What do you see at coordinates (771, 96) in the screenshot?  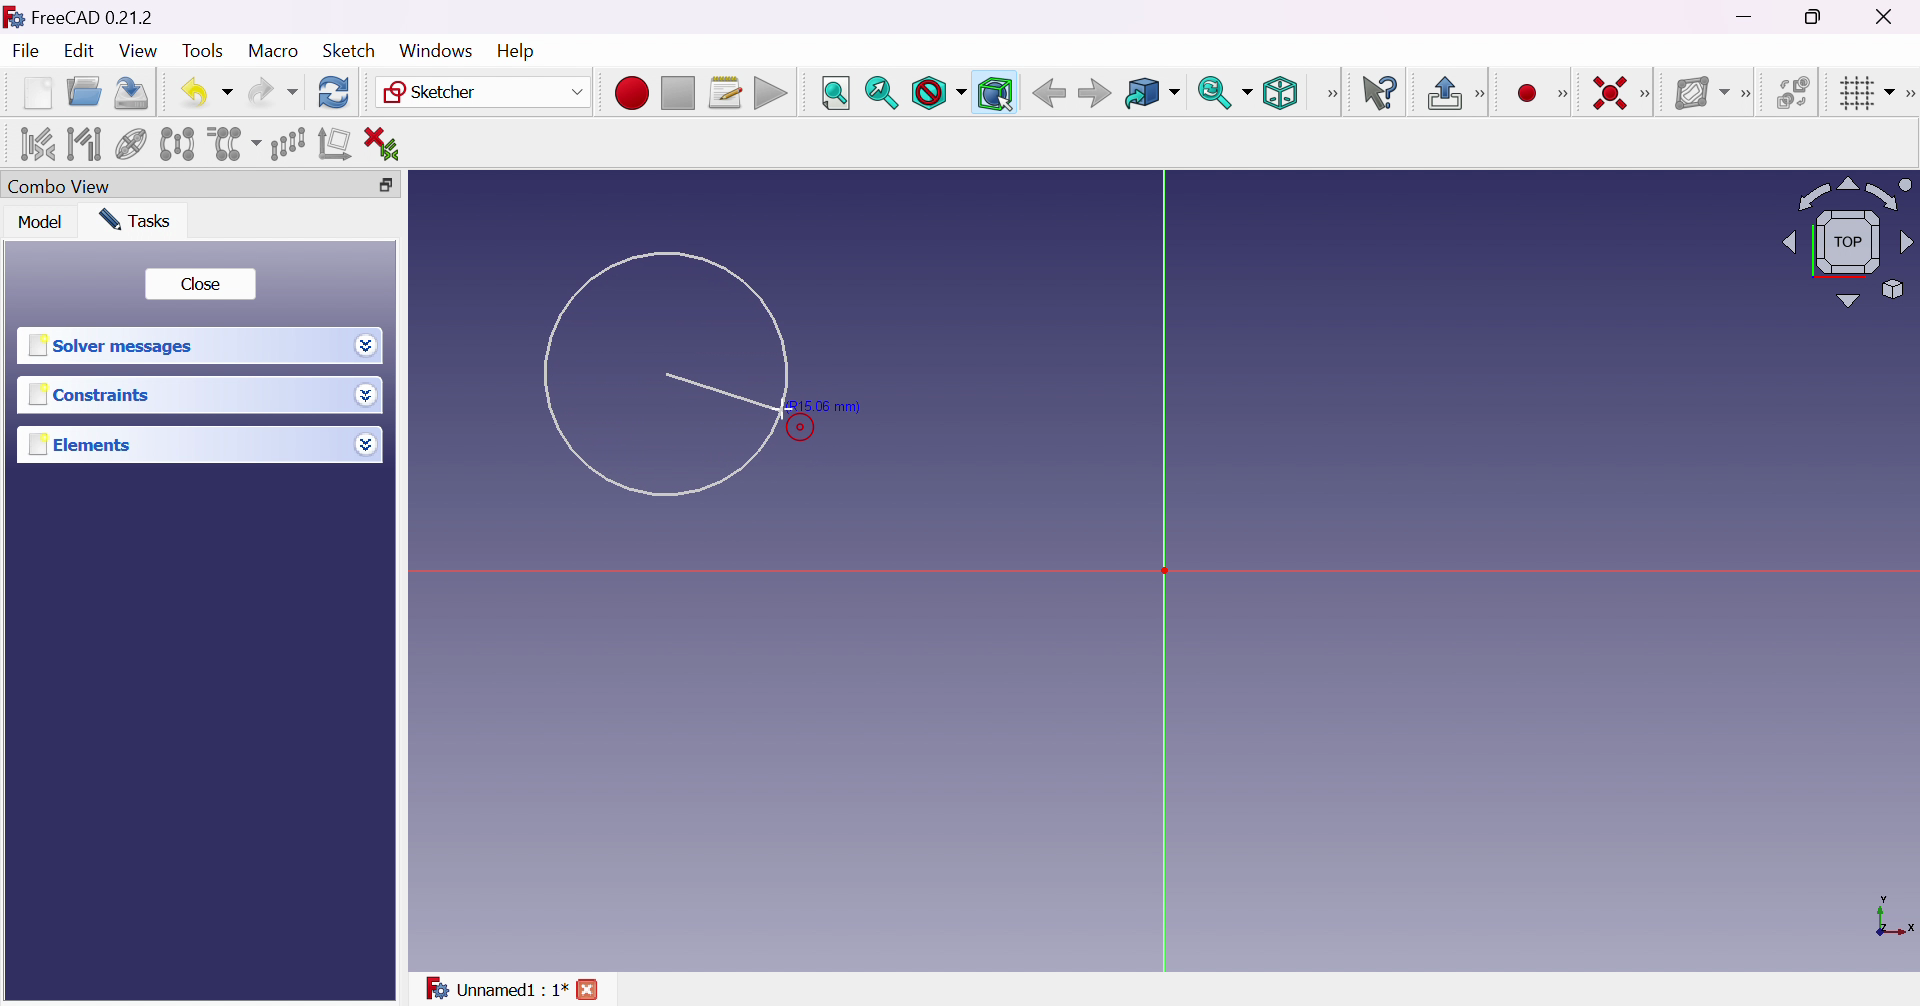 I see `Execute macro` at bounding box center [771, 96].